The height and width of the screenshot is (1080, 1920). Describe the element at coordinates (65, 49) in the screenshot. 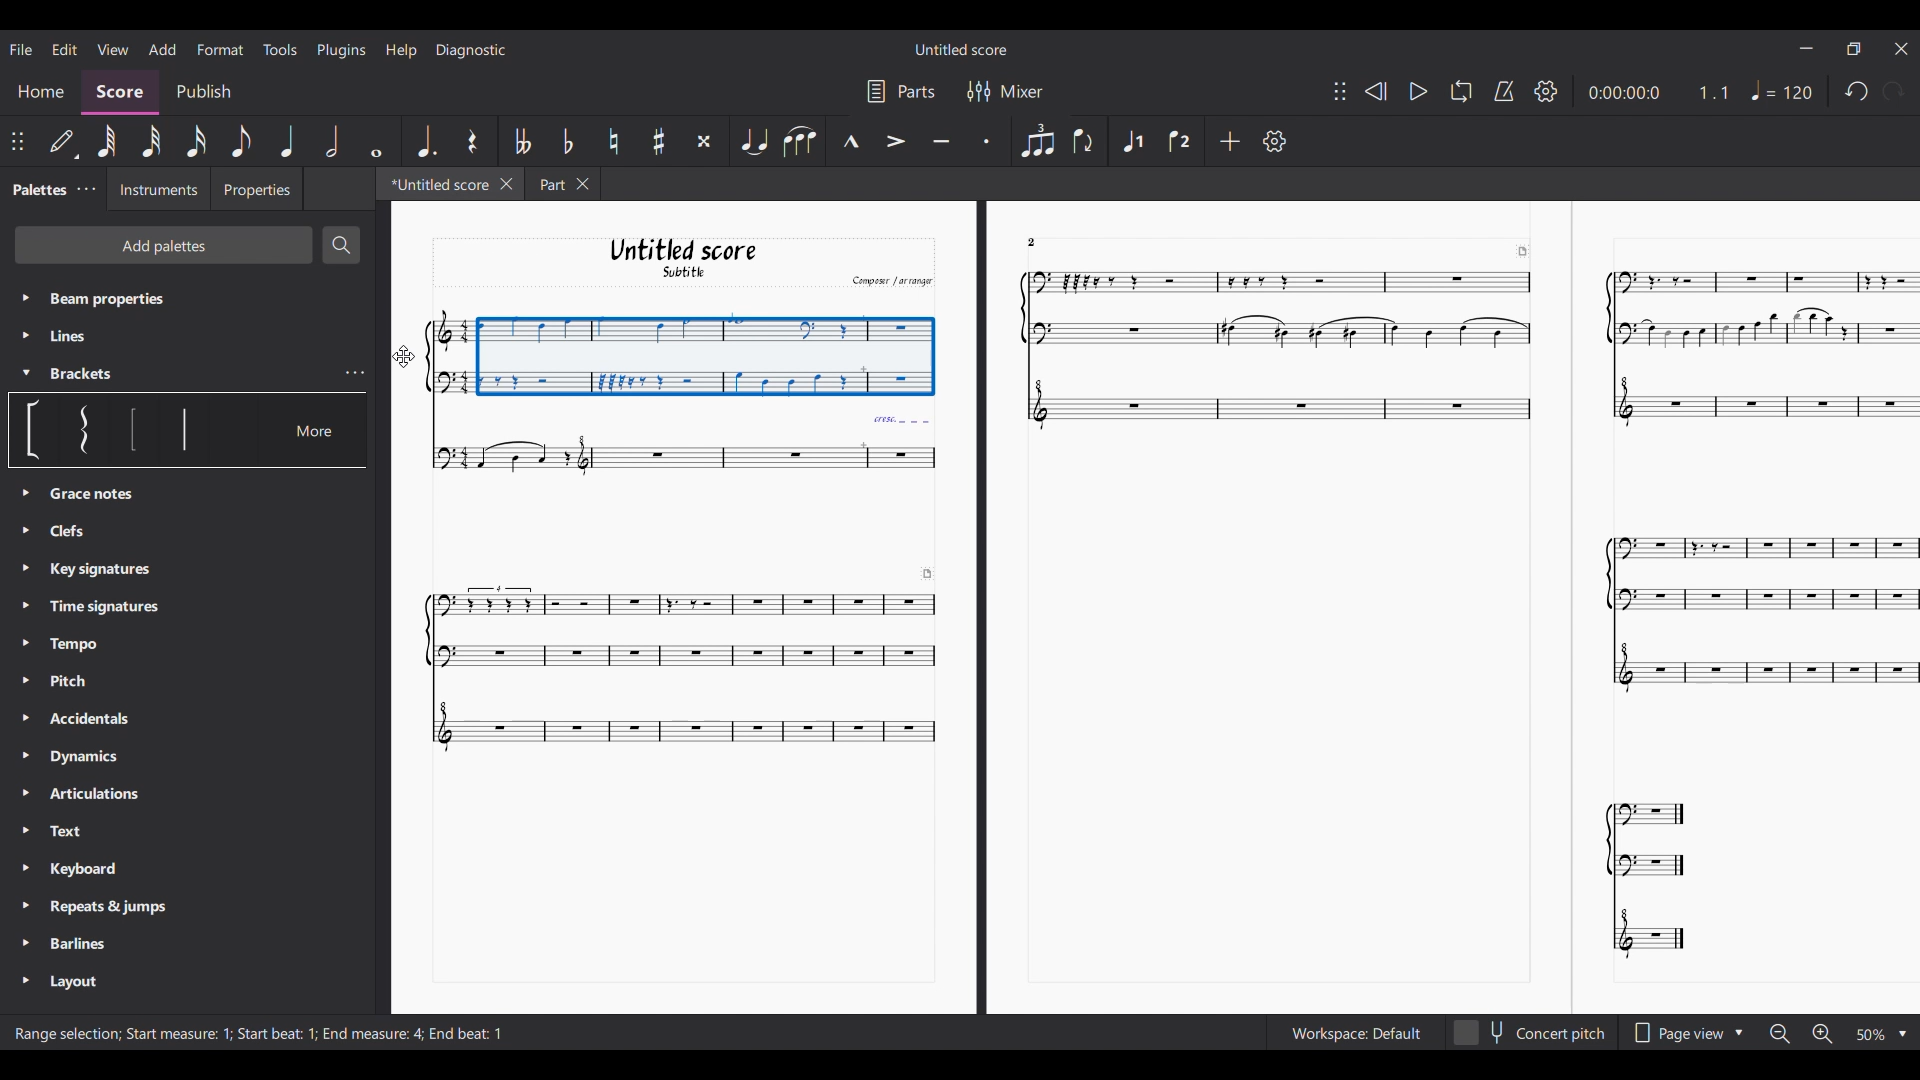

I see `Edit` at that location.